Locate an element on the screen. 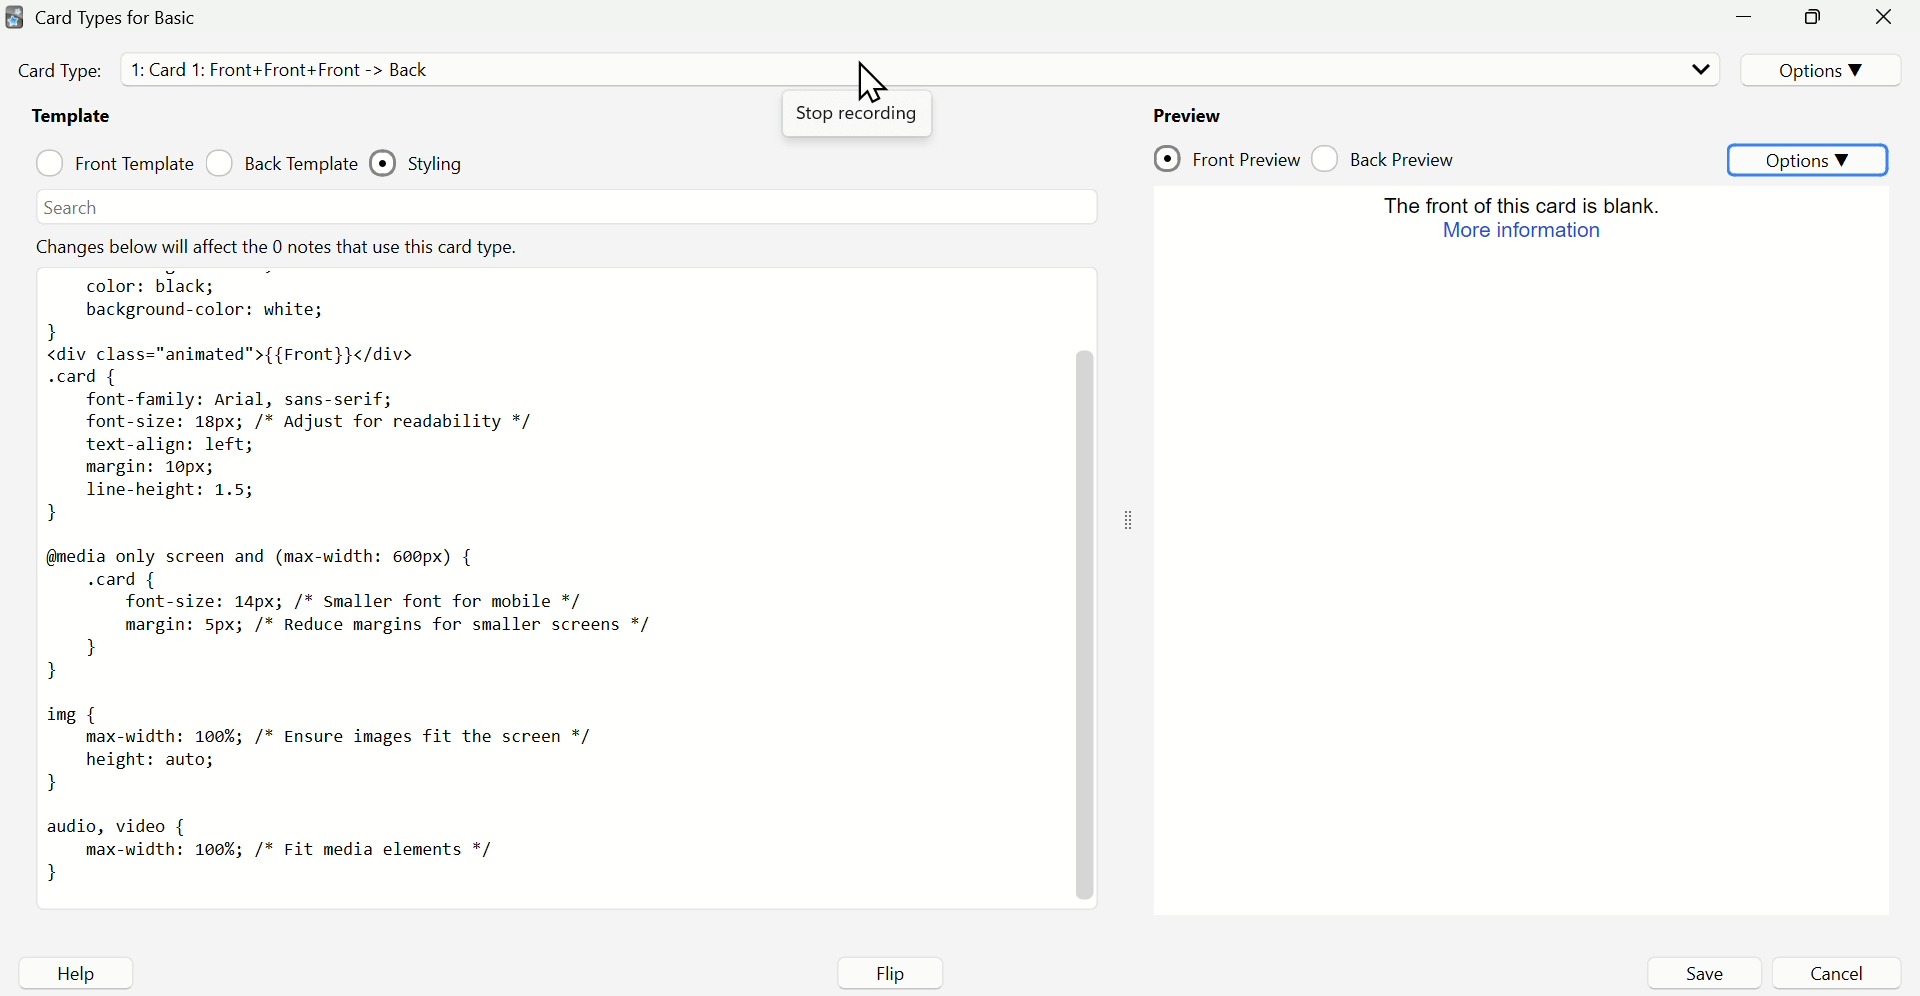 The image size is (1920, 996). Save is located at coordinates (1703, 973).